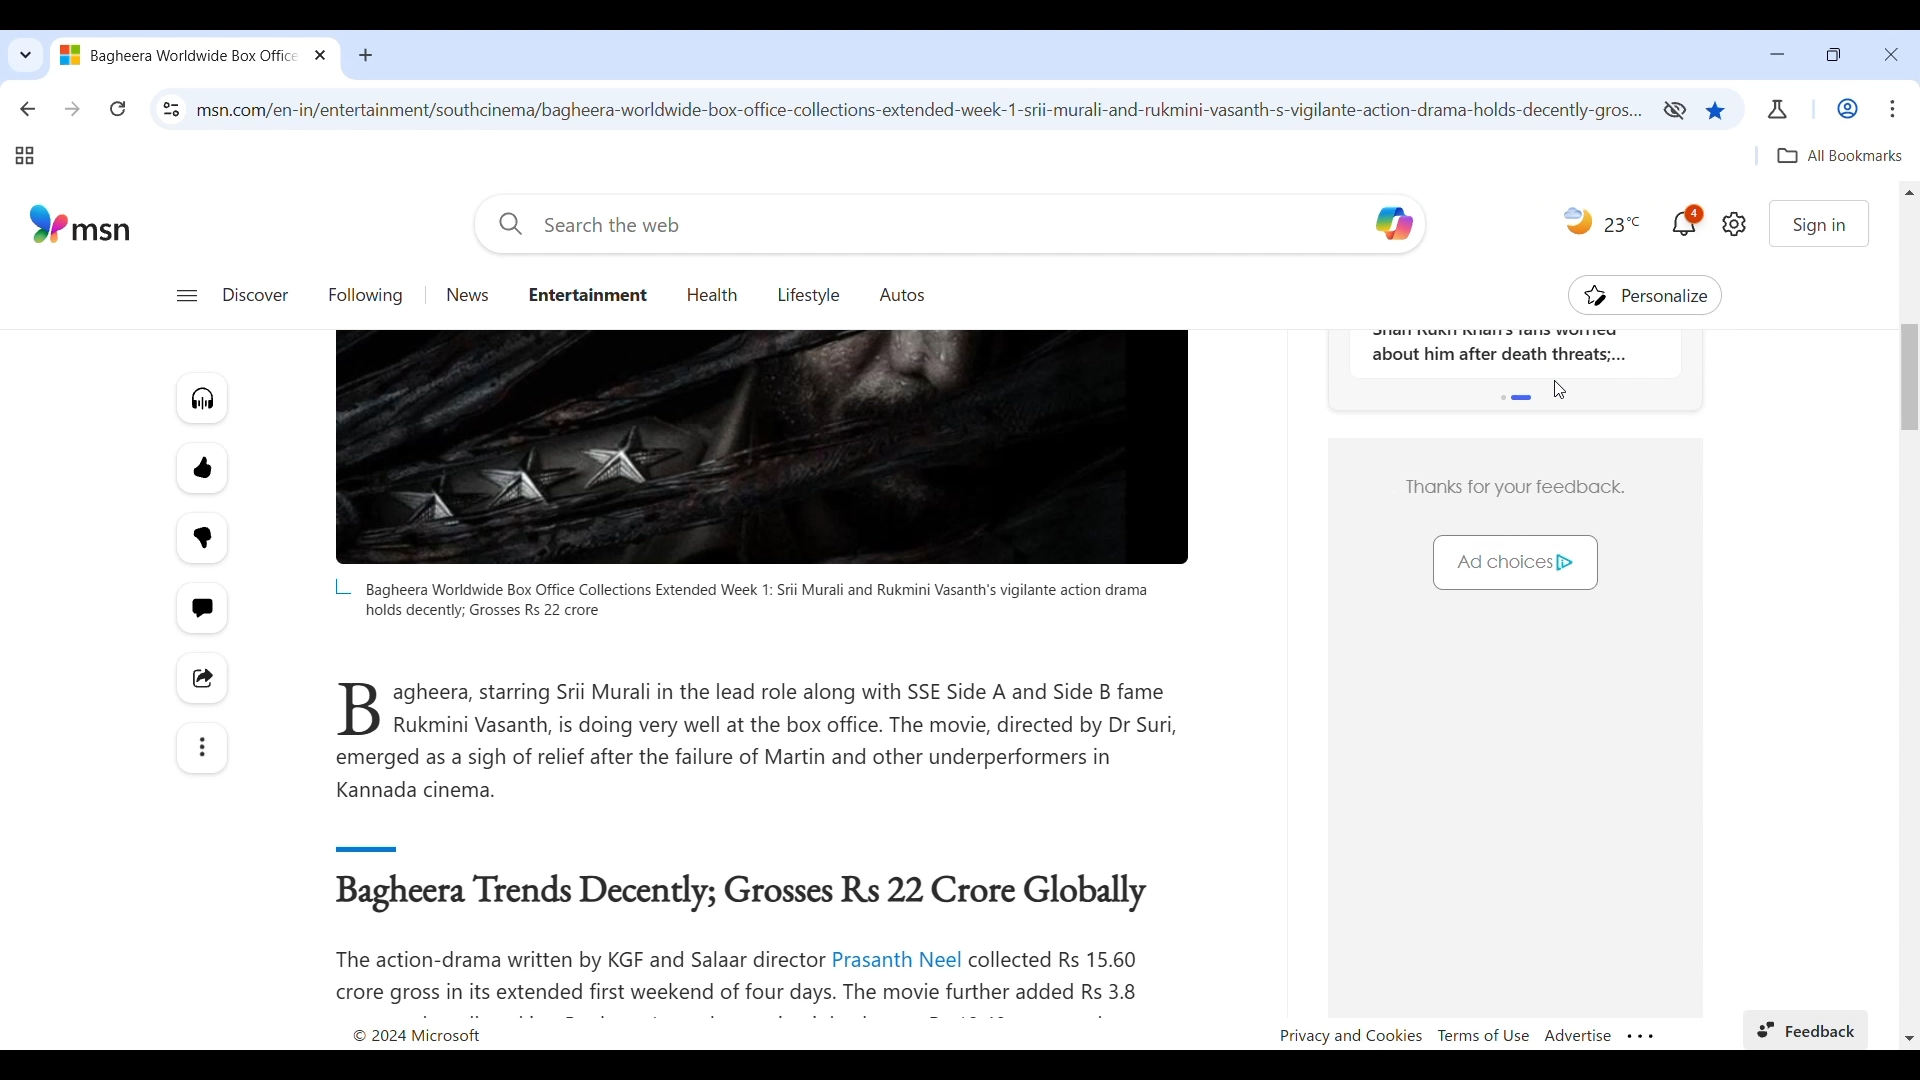 The image size is (1920, 1080). What do you see at coordinates (1809, 1026) in the screenshot?
I see `Feedback` at bounding box center [1809, 1026].